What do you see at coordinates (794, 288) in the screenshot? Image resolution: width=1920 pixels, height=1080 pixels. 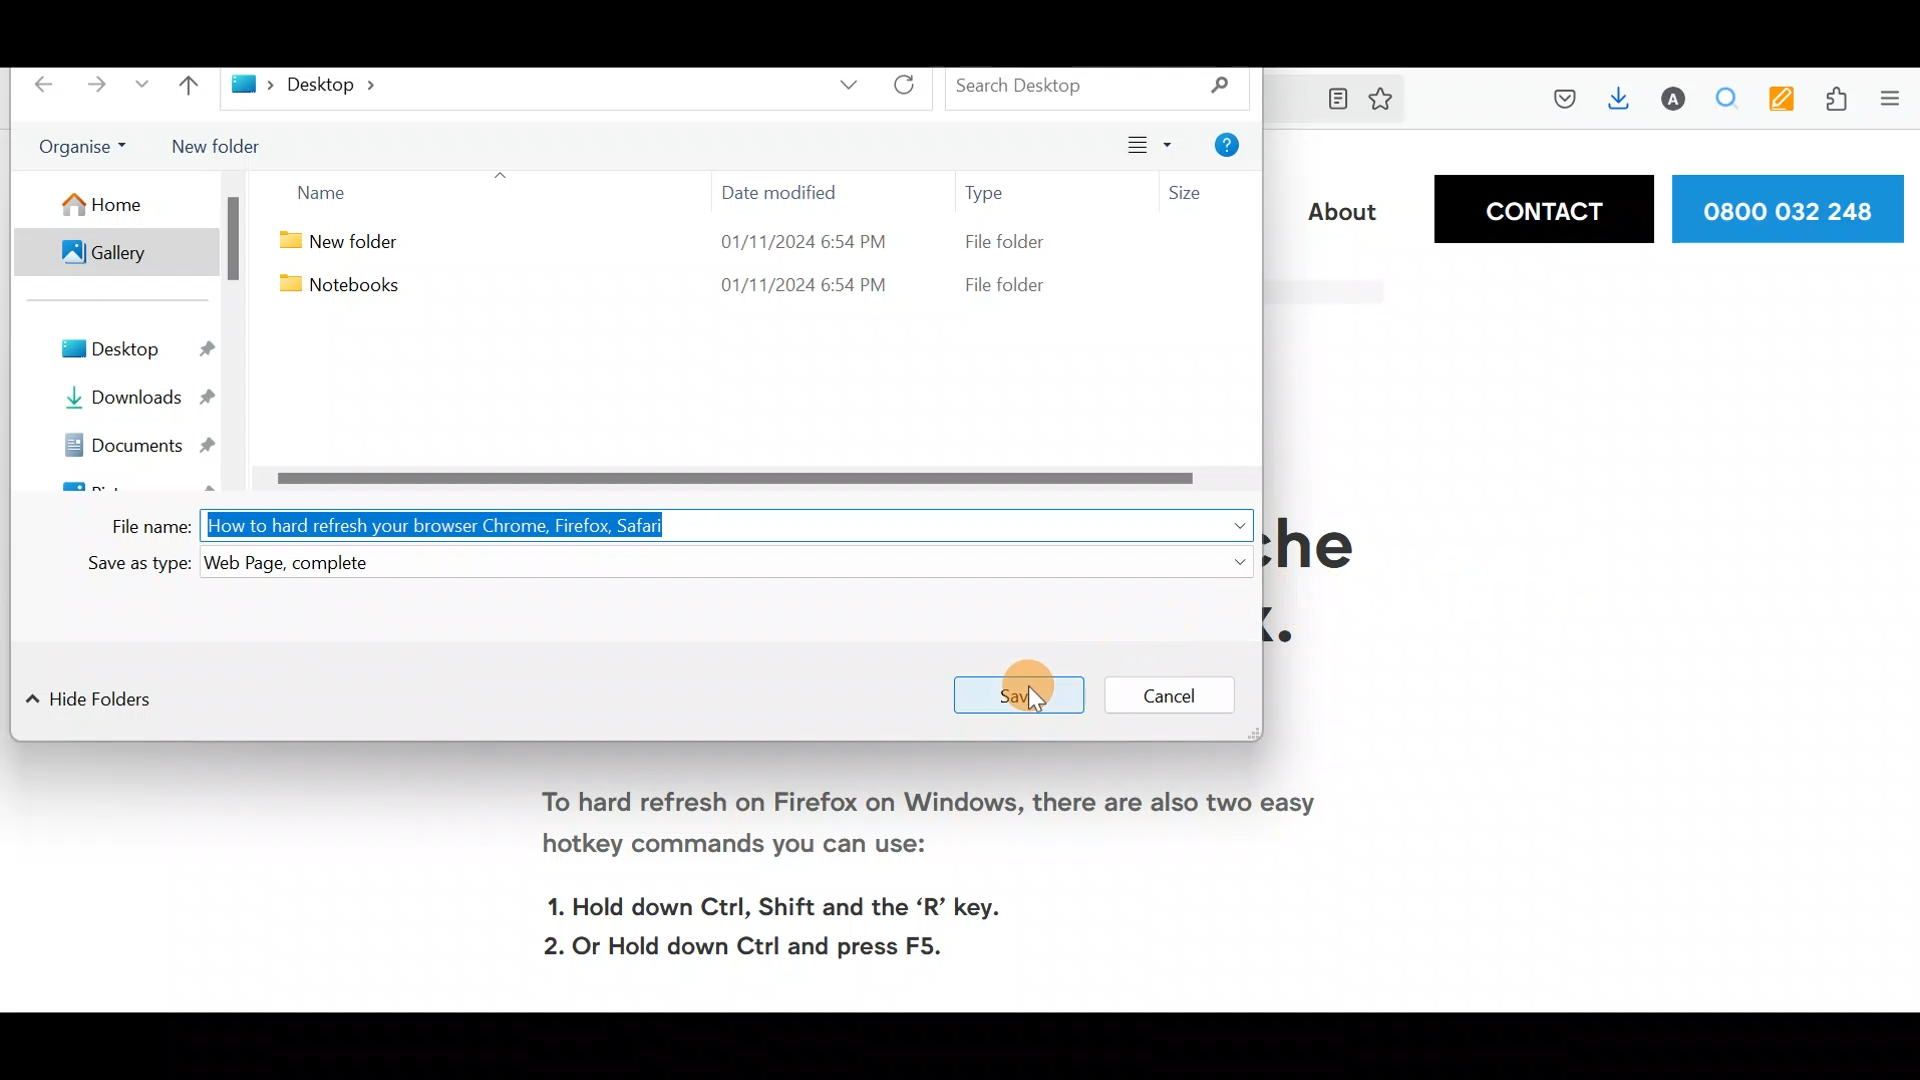 I see `01/11/2024 6:54 PM` at bounding box center [794, 288].